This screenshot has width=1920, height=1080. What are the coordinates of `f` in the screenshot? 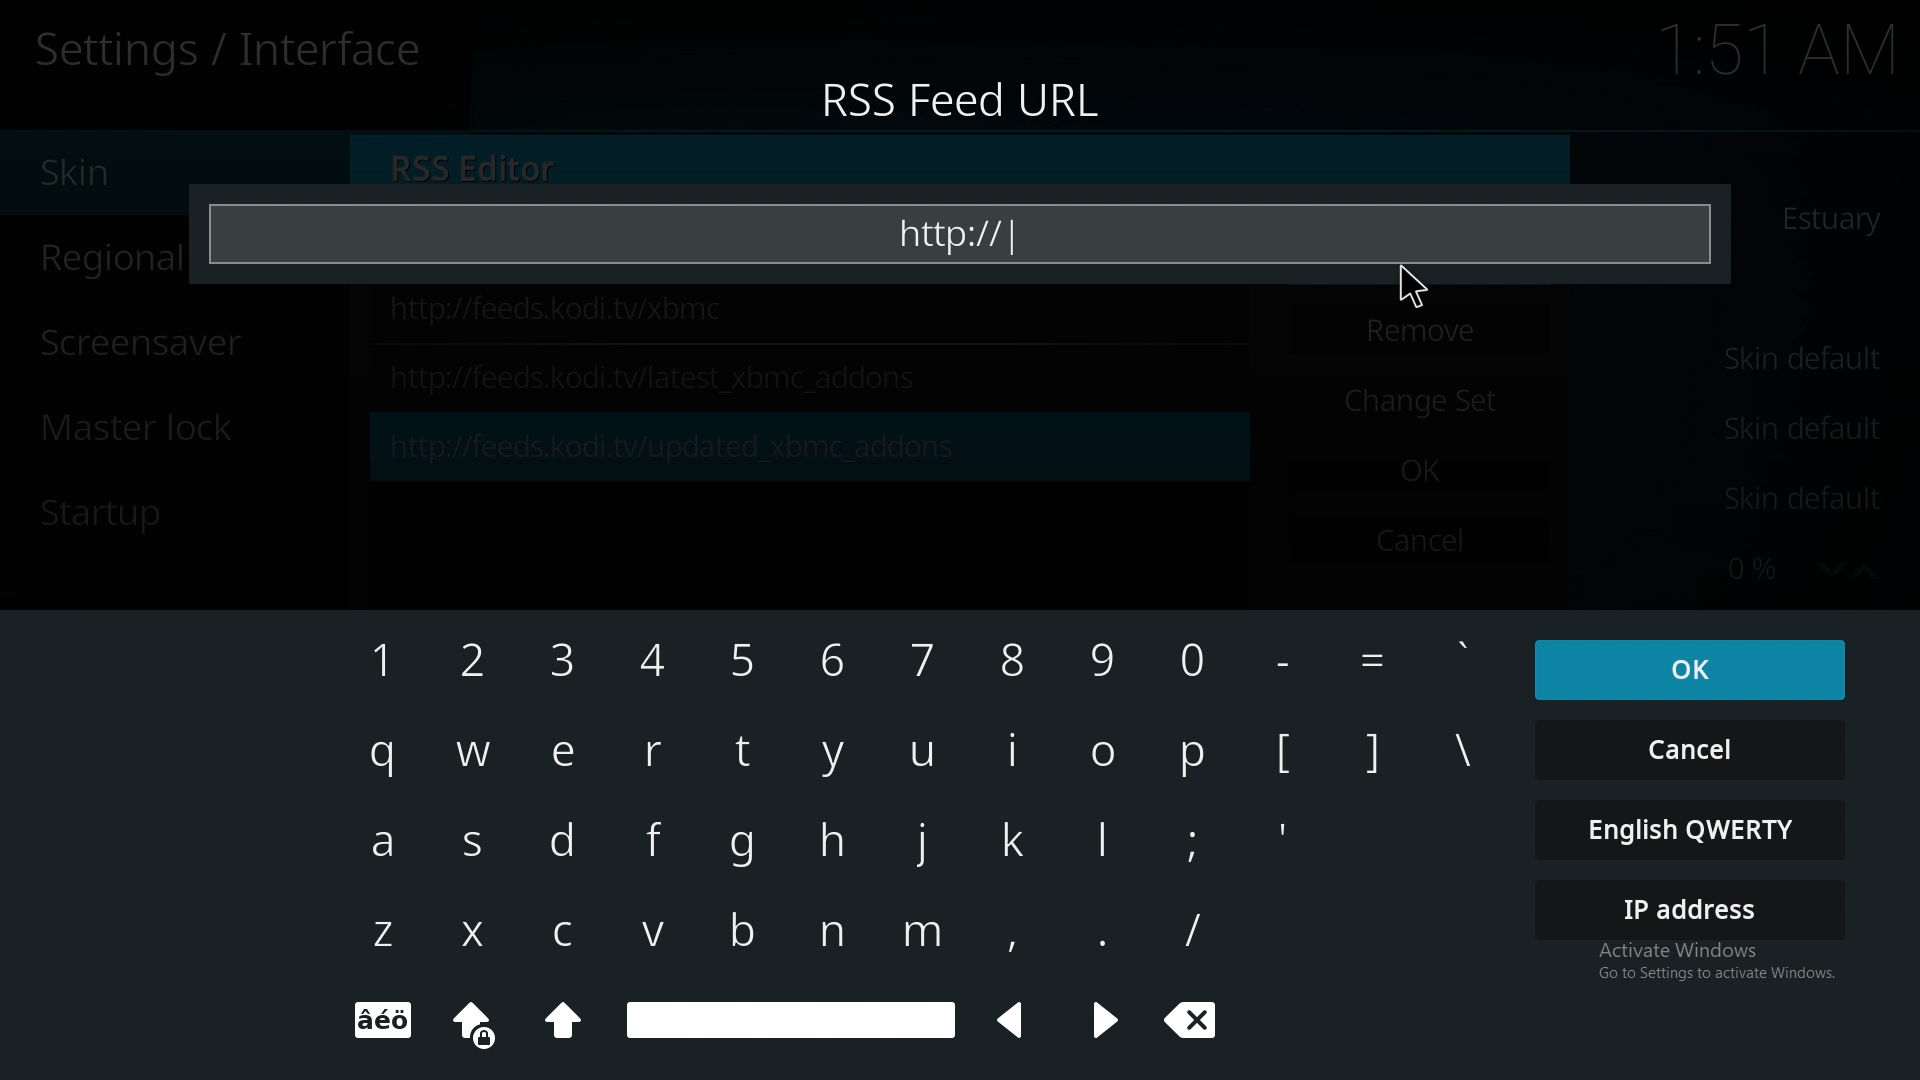 It's located at (662, 844).